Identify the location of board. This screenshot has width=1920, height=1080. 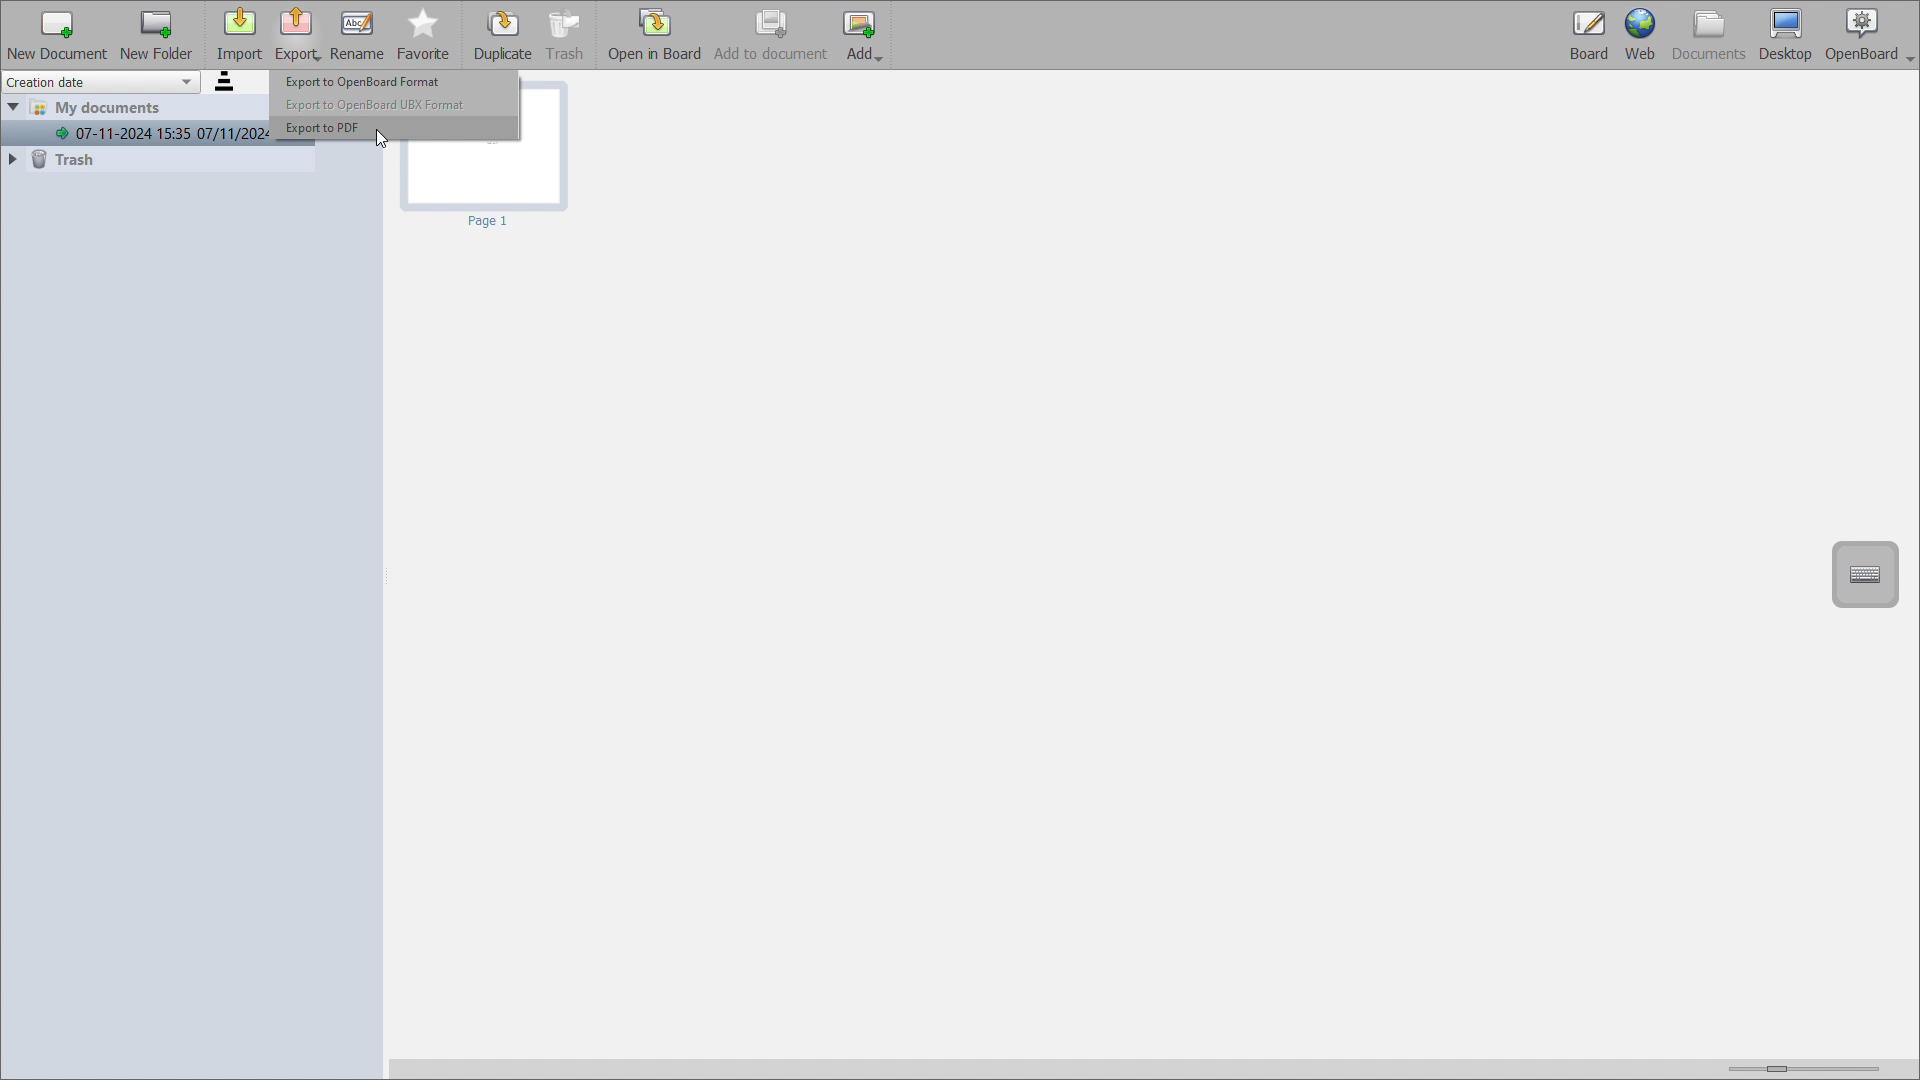
(1587, 35).